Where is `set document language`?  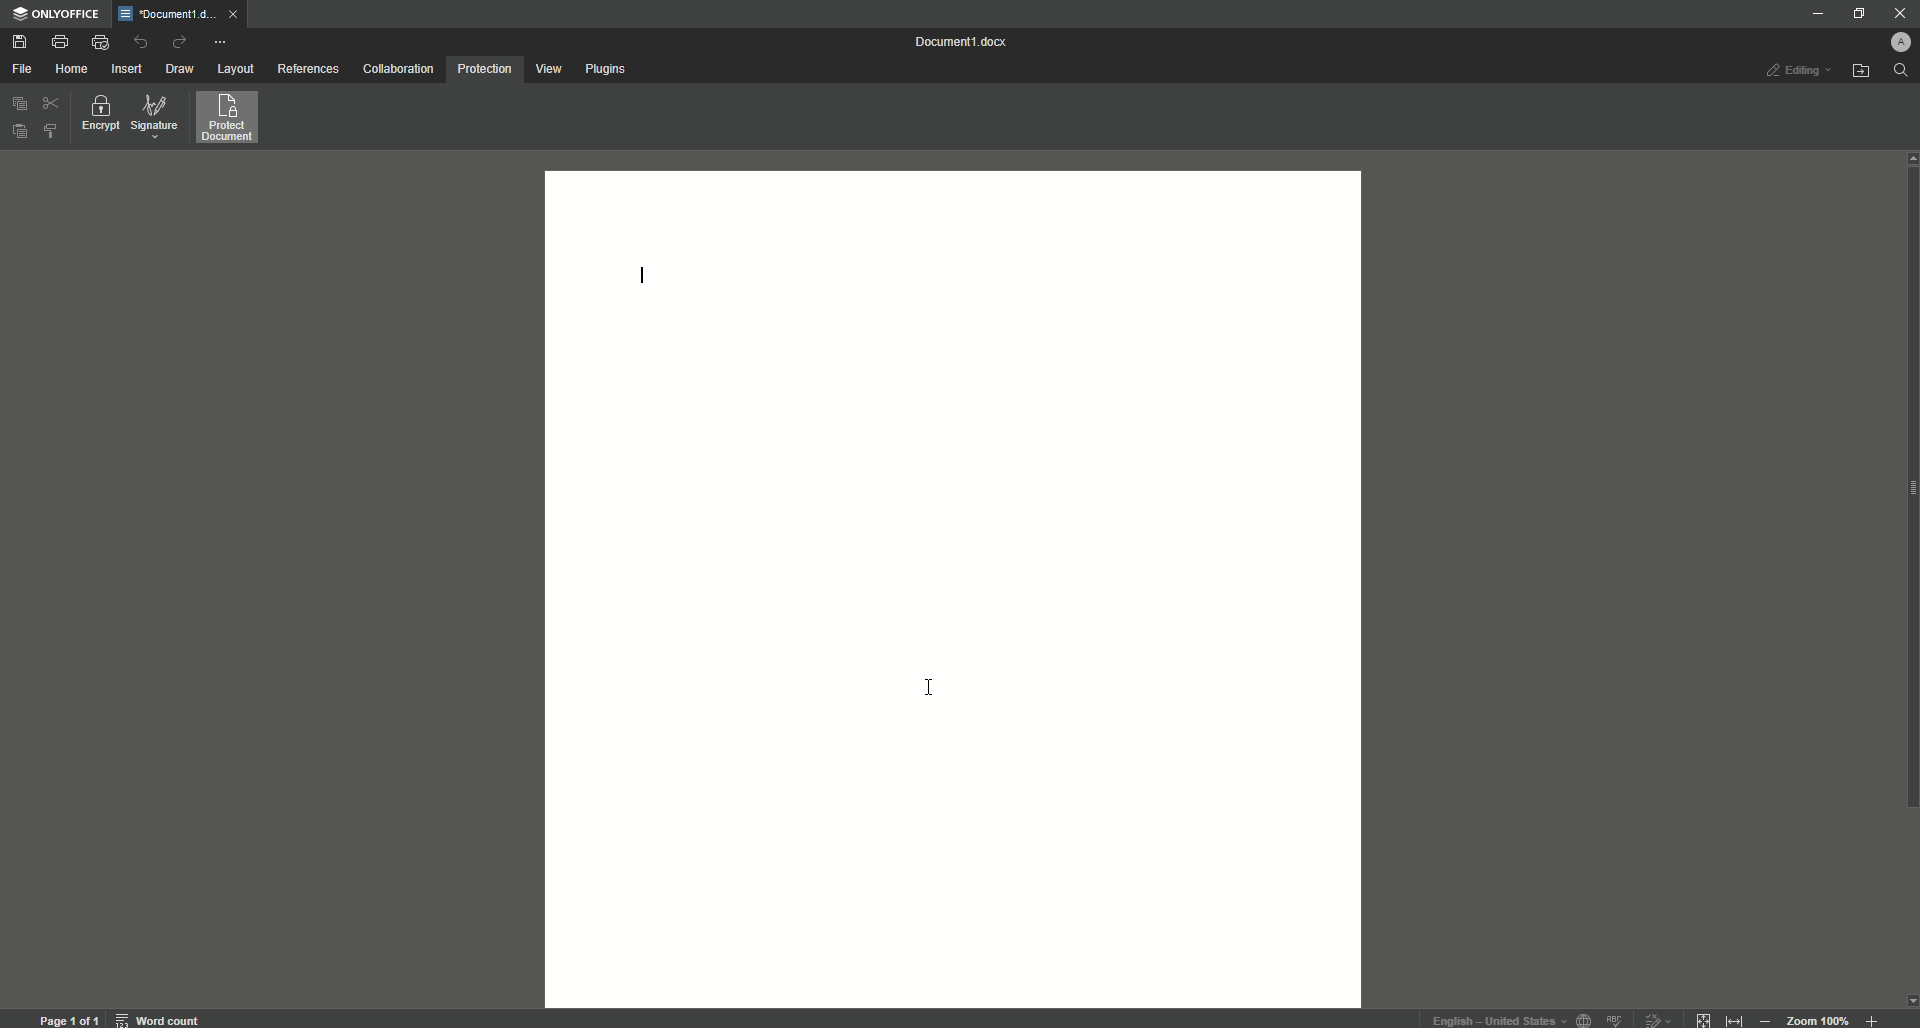 set document language is located at coordinates (1584, 1018).